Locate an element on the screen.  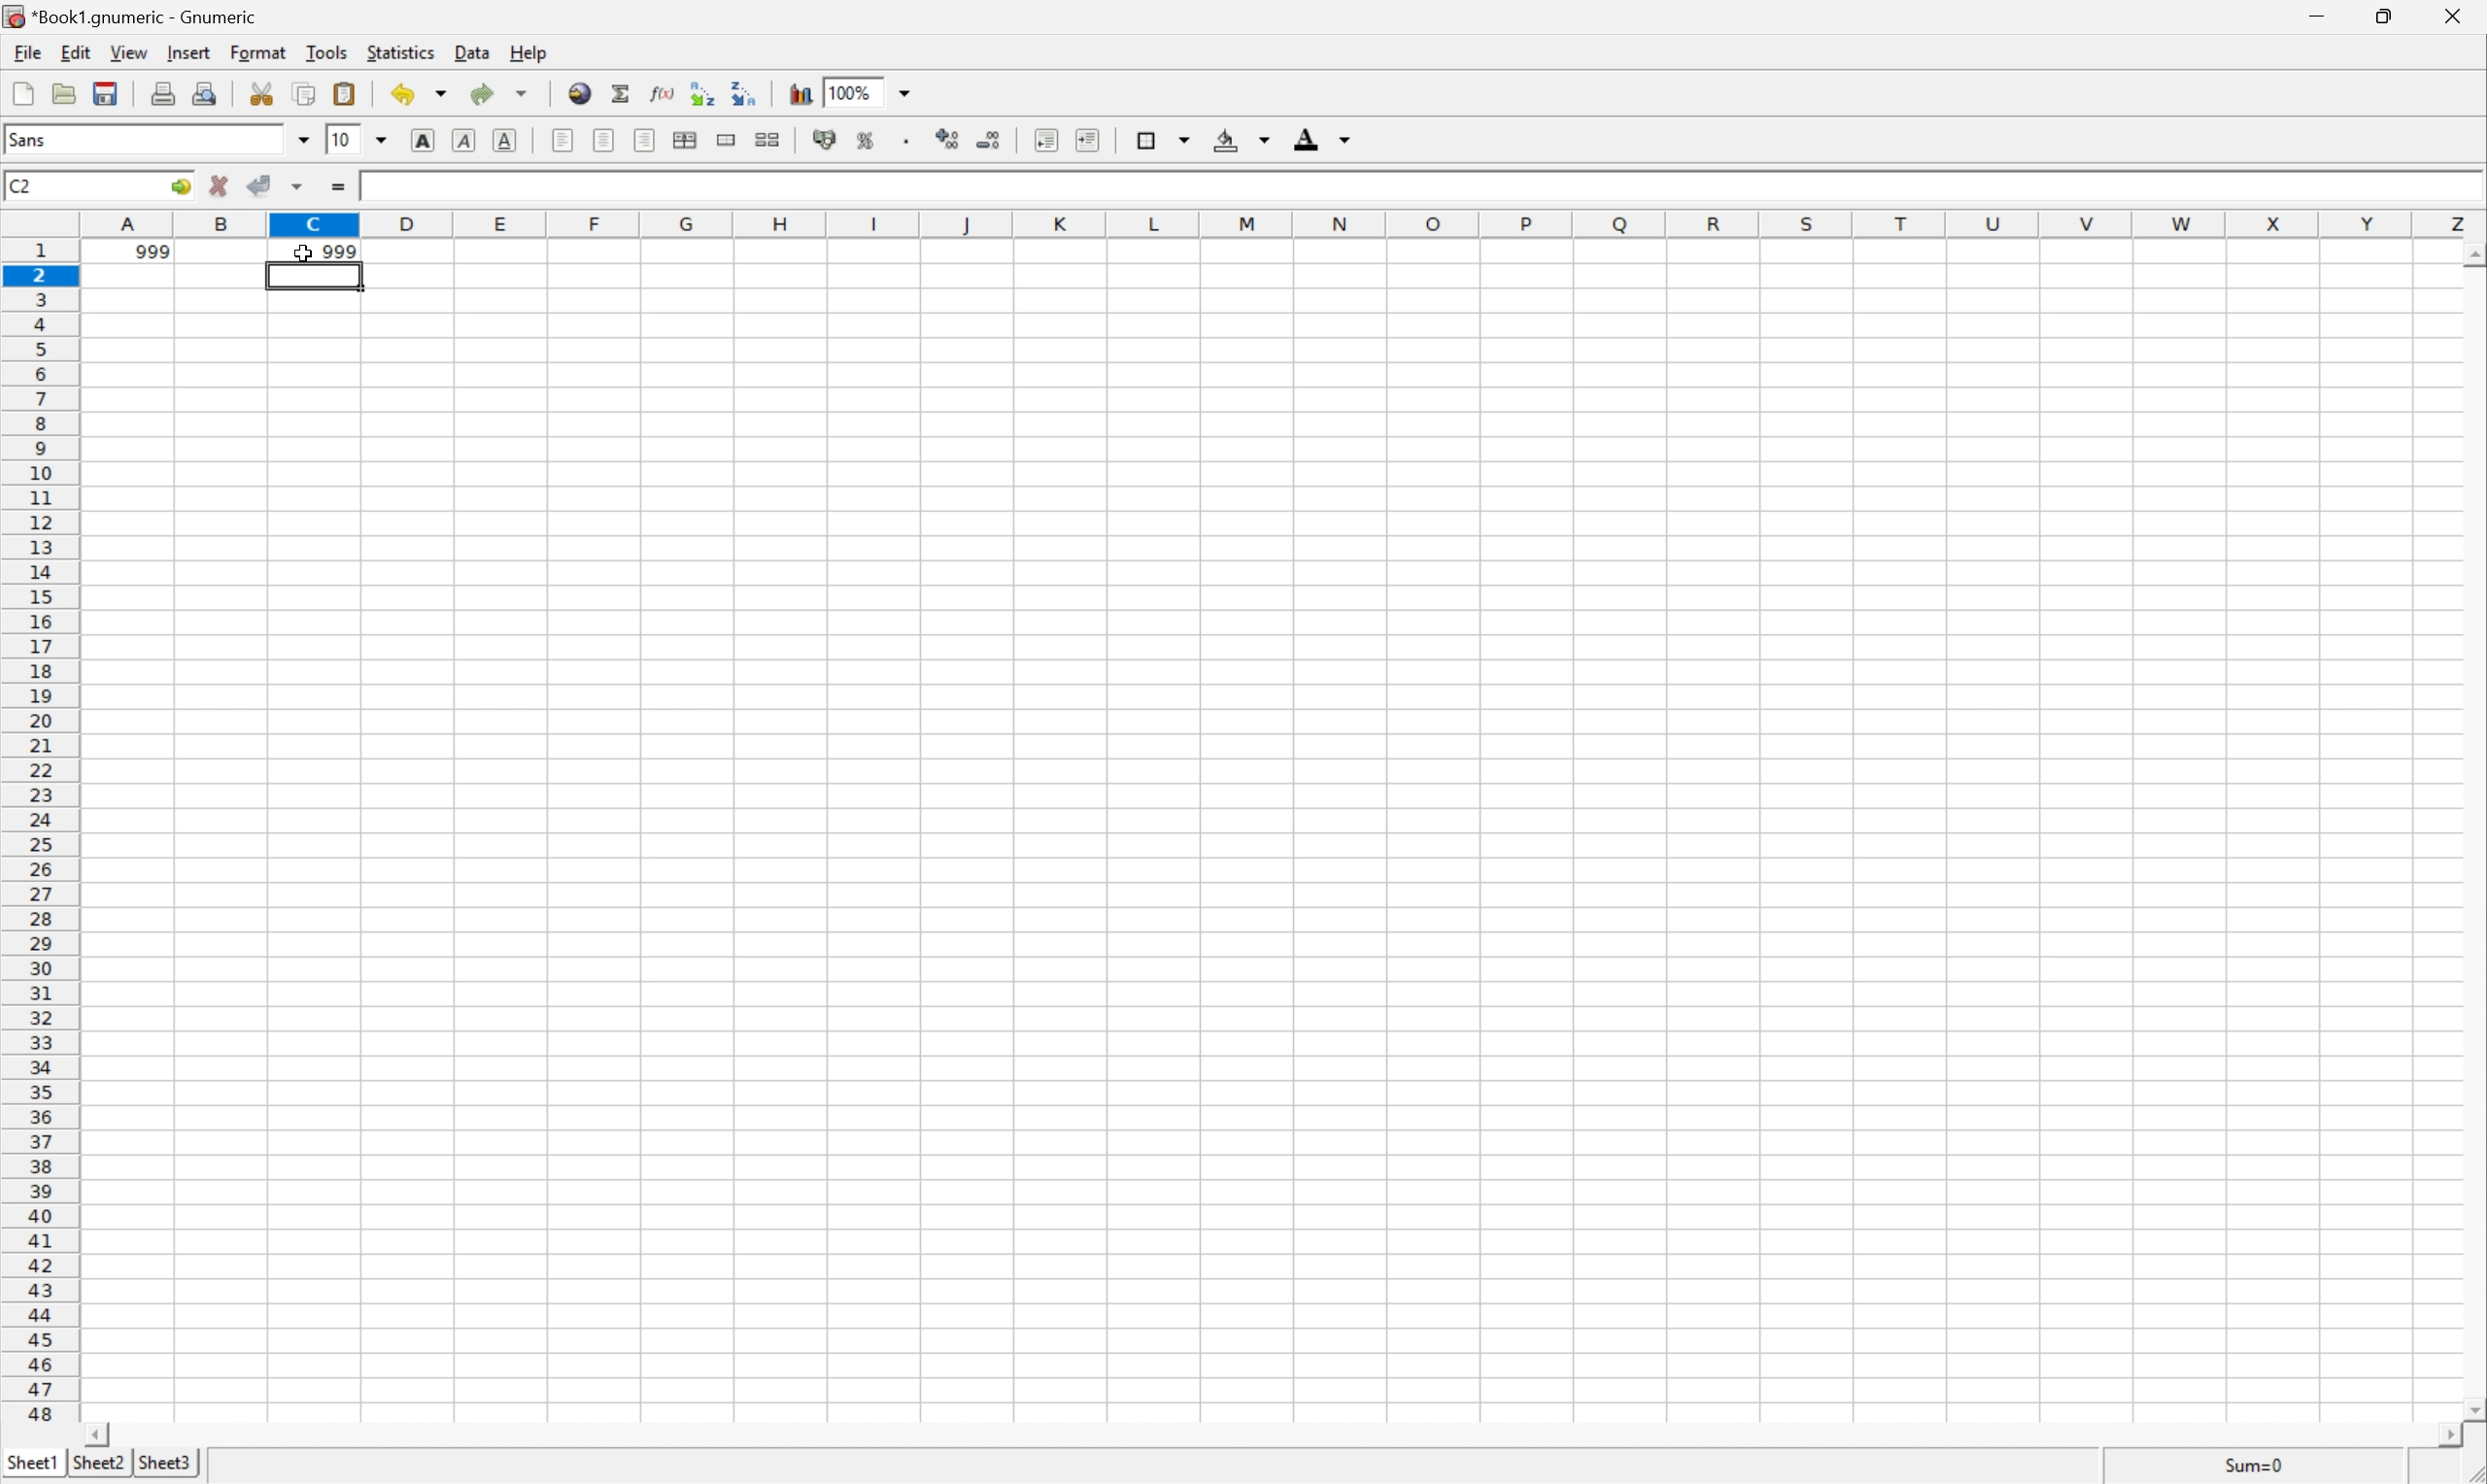
sum=0 is located at coordinates (2256, 1463).